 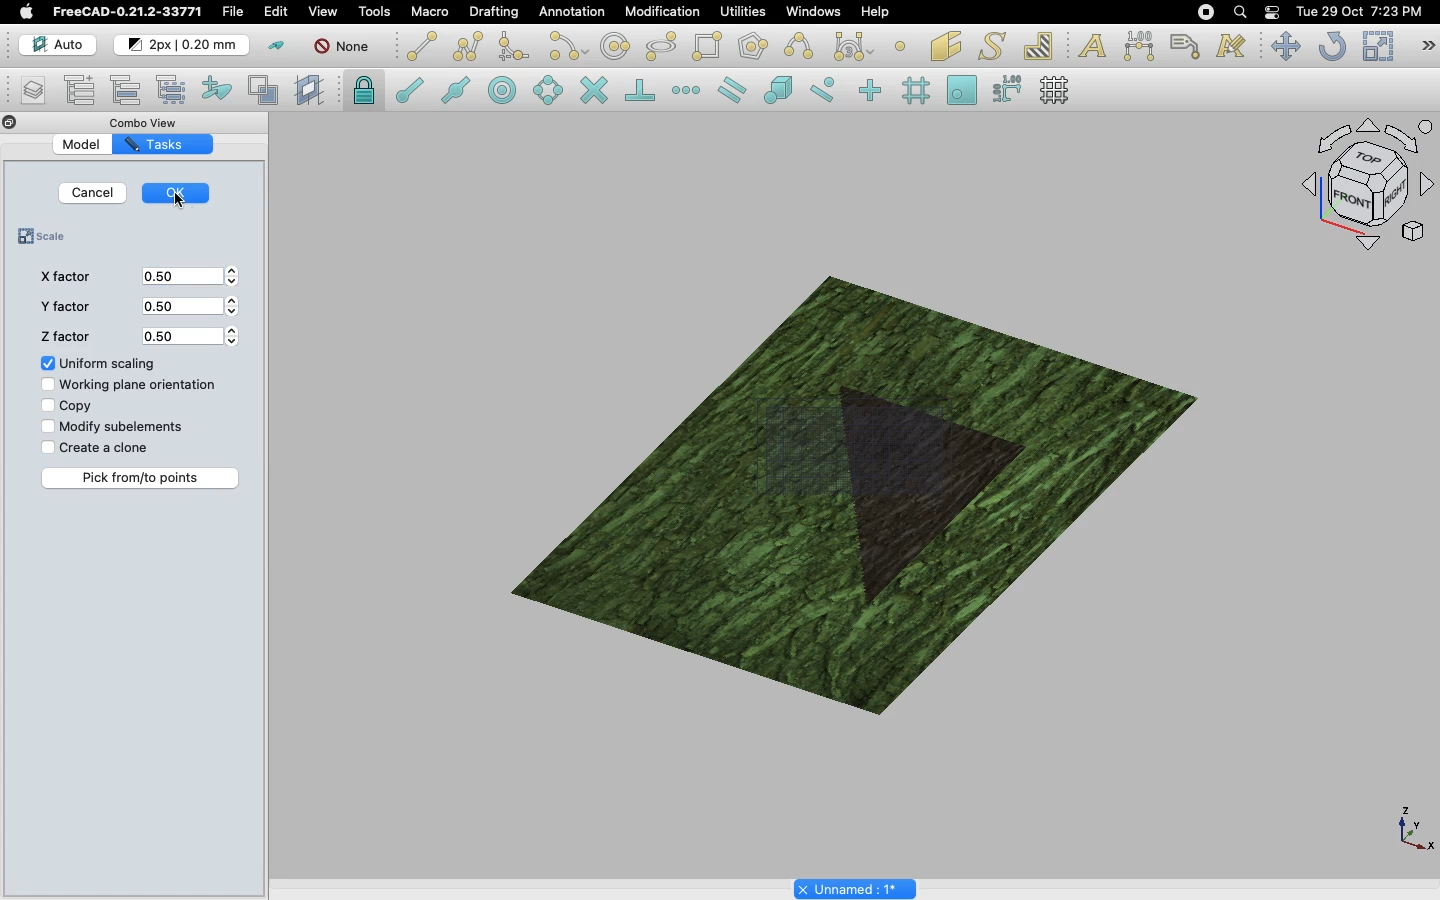 I want to click on Manage layers, so click(x=26, y=91).